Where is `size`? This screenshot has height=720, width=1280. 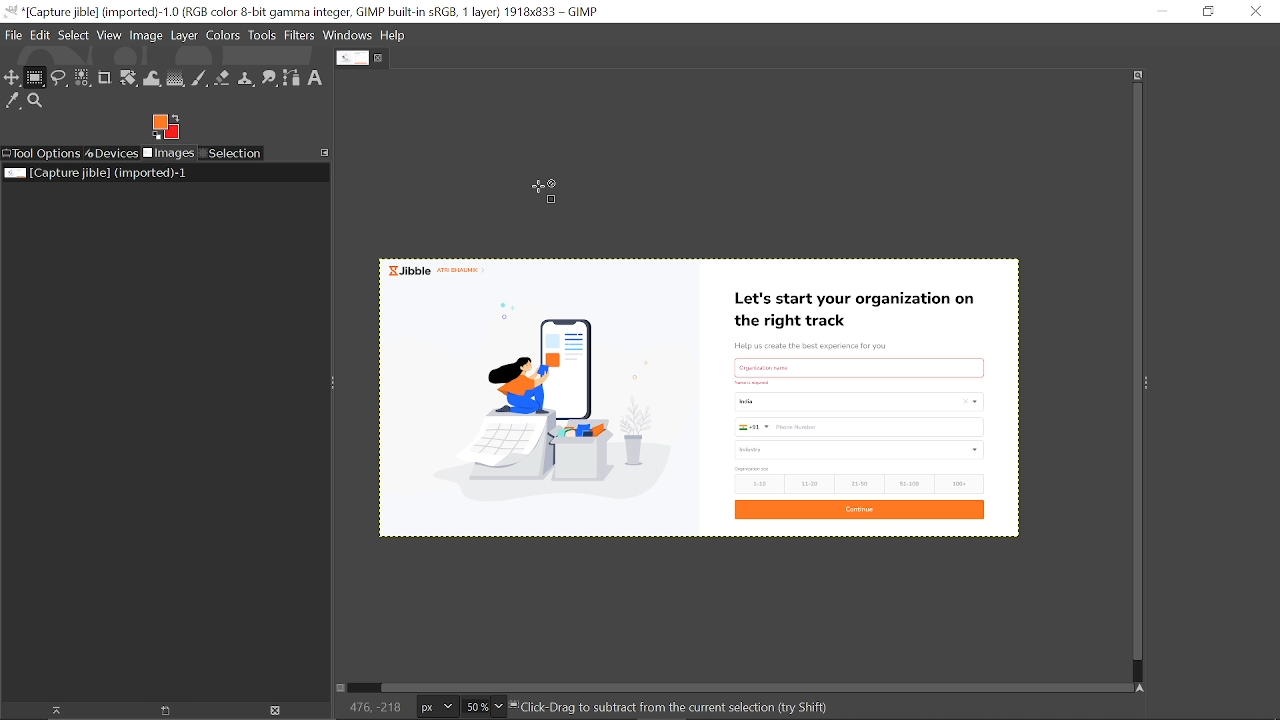 size is located at coordinates (752, 469).